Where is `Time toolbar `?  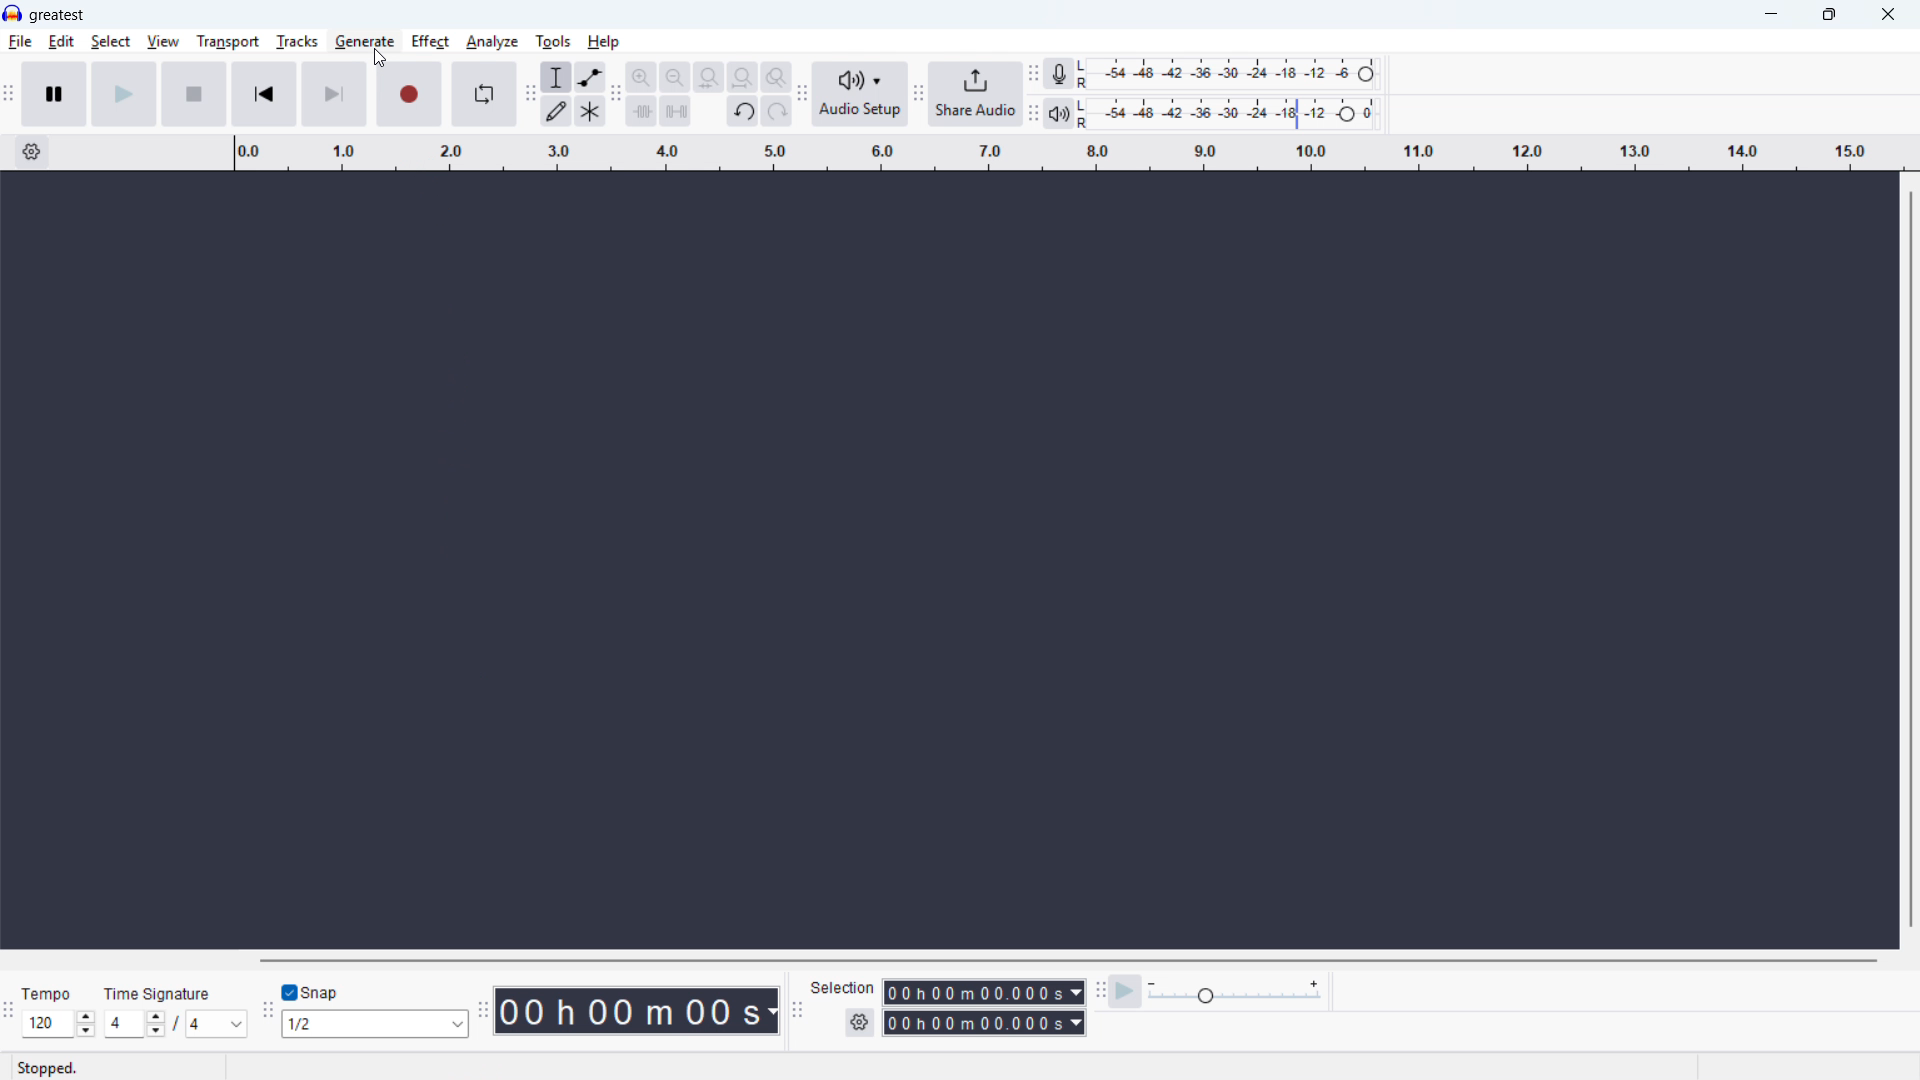
Time toolbar  is located at coordinates (486, 1011).